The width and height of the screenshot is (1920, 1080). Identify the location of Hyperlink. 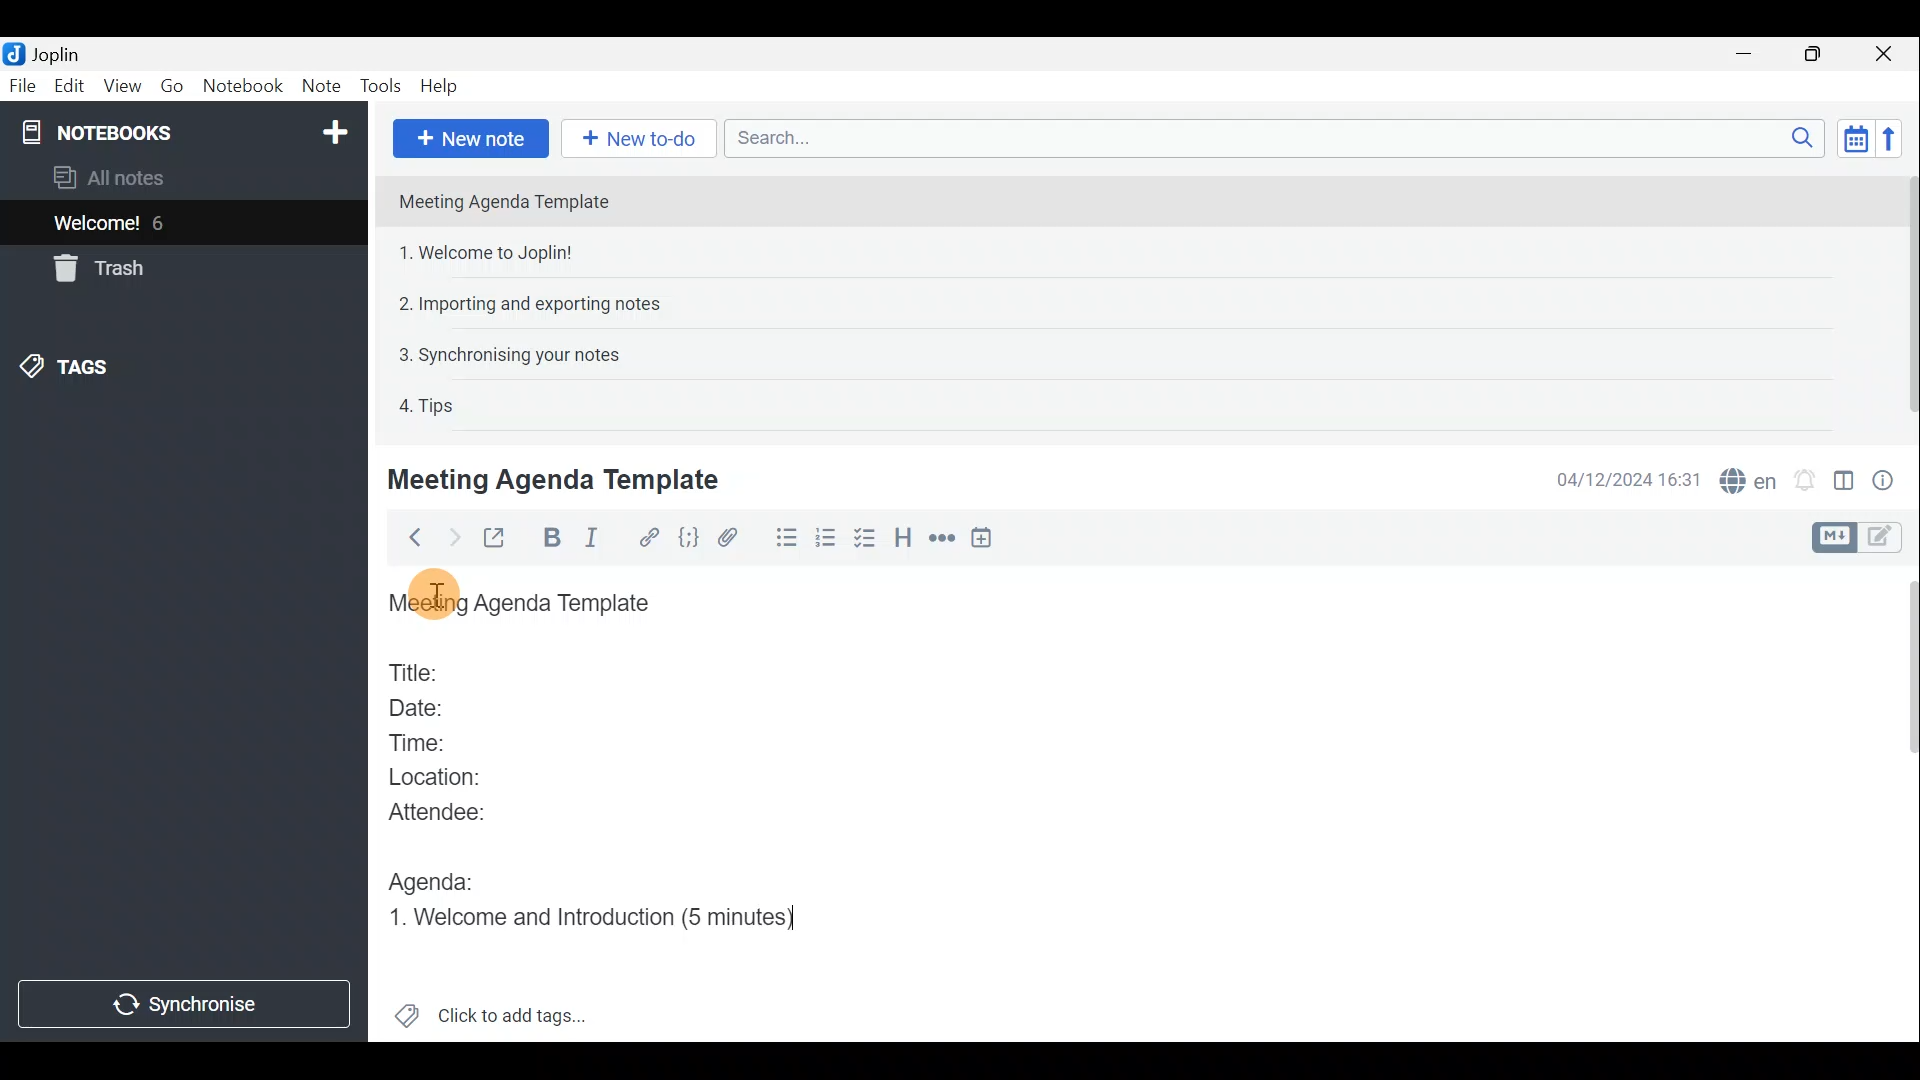
(651, 537).